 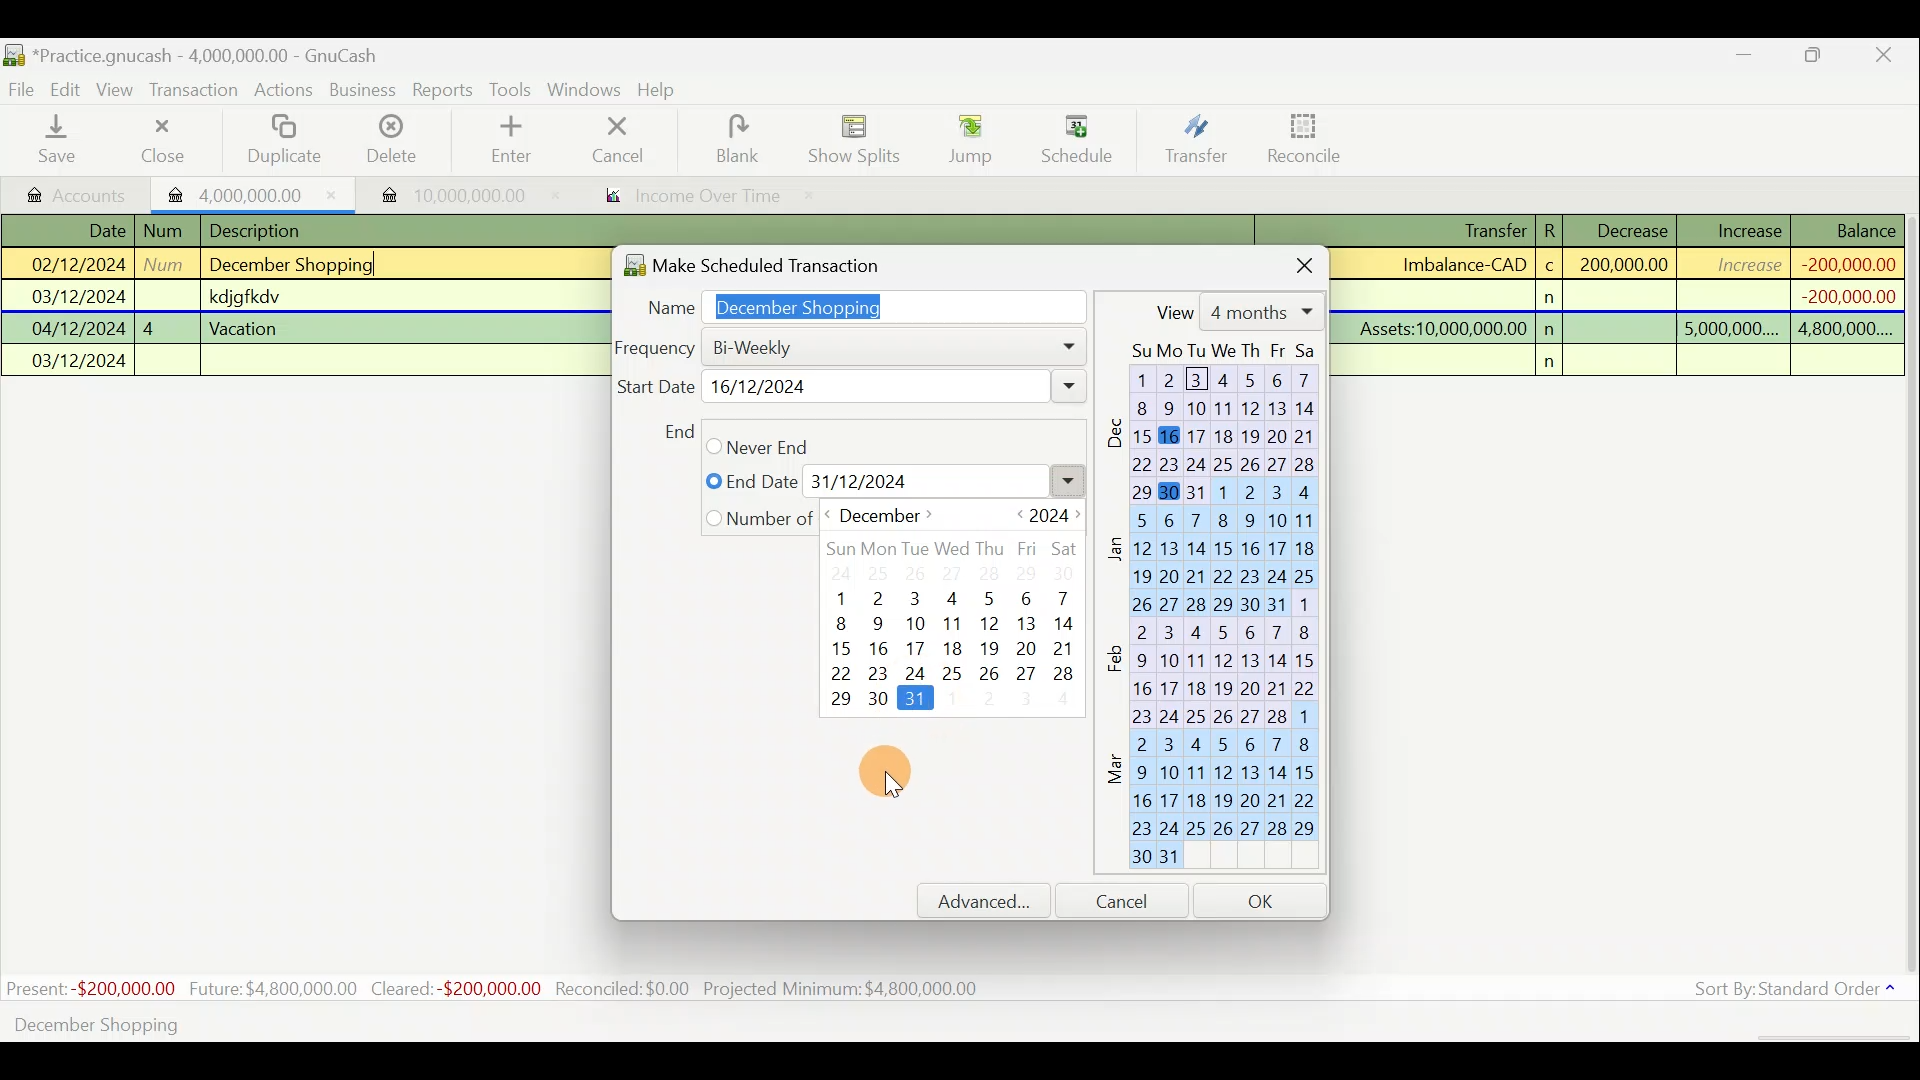 What do you see at coordinates (964, 138) in the screenshot?
I see `Jump` at bounding box center [964, 138].